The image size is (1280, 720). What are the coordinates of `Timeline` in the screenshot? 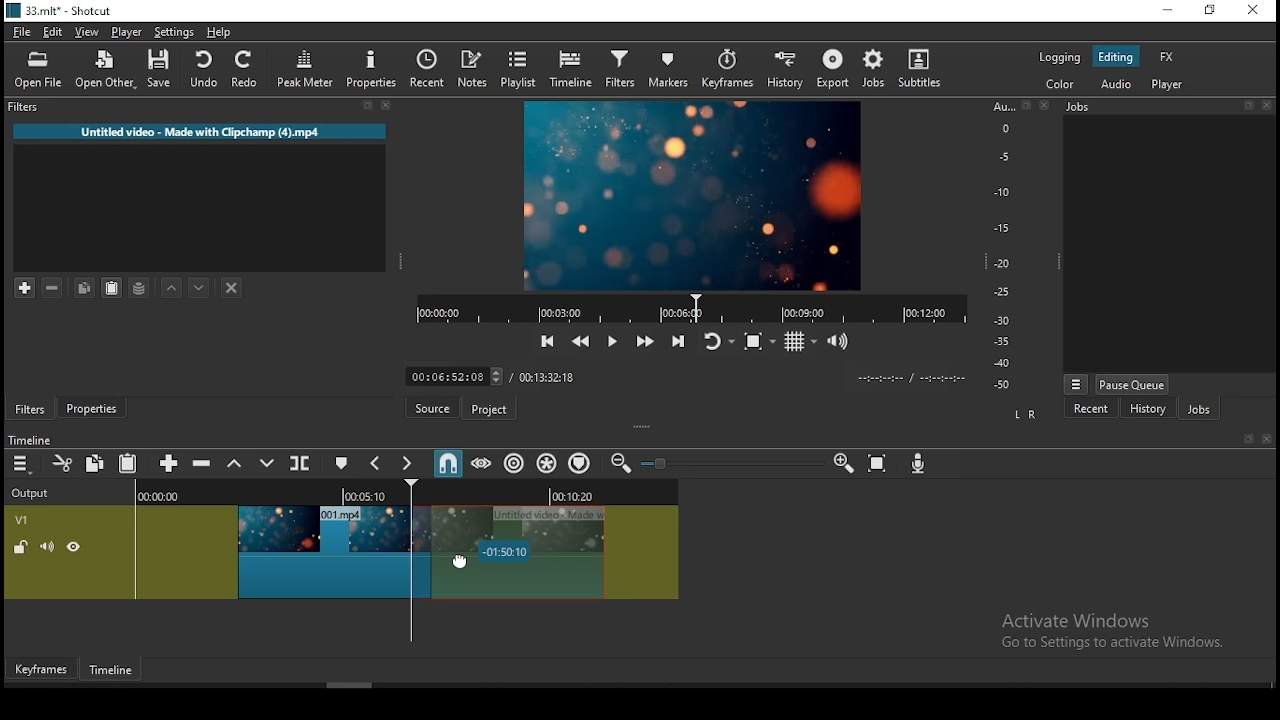 It's located at (114, 666).